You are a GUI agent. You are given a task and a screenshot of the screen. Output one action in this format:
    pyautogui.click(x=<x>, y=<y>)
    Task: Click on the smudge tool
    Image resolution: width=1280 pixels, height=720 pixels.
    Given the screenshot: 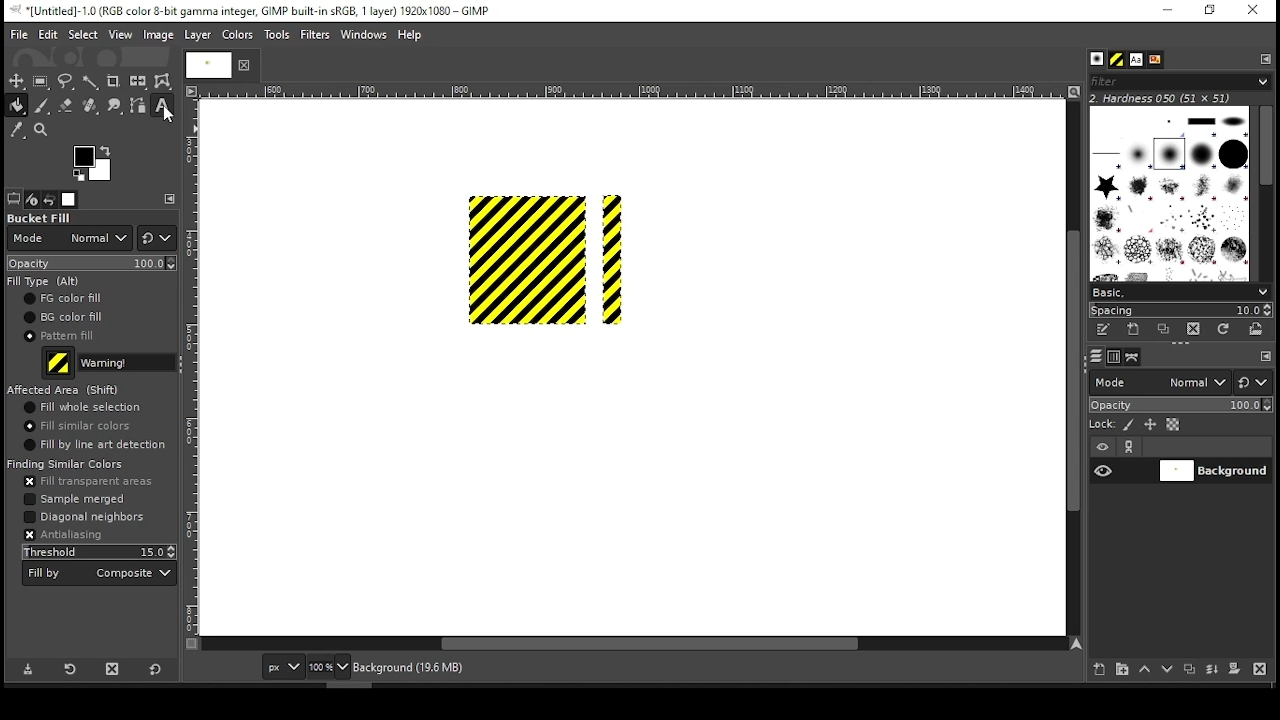 What is the action you would take?
    pyautogui.click(x=116, y=106)
    